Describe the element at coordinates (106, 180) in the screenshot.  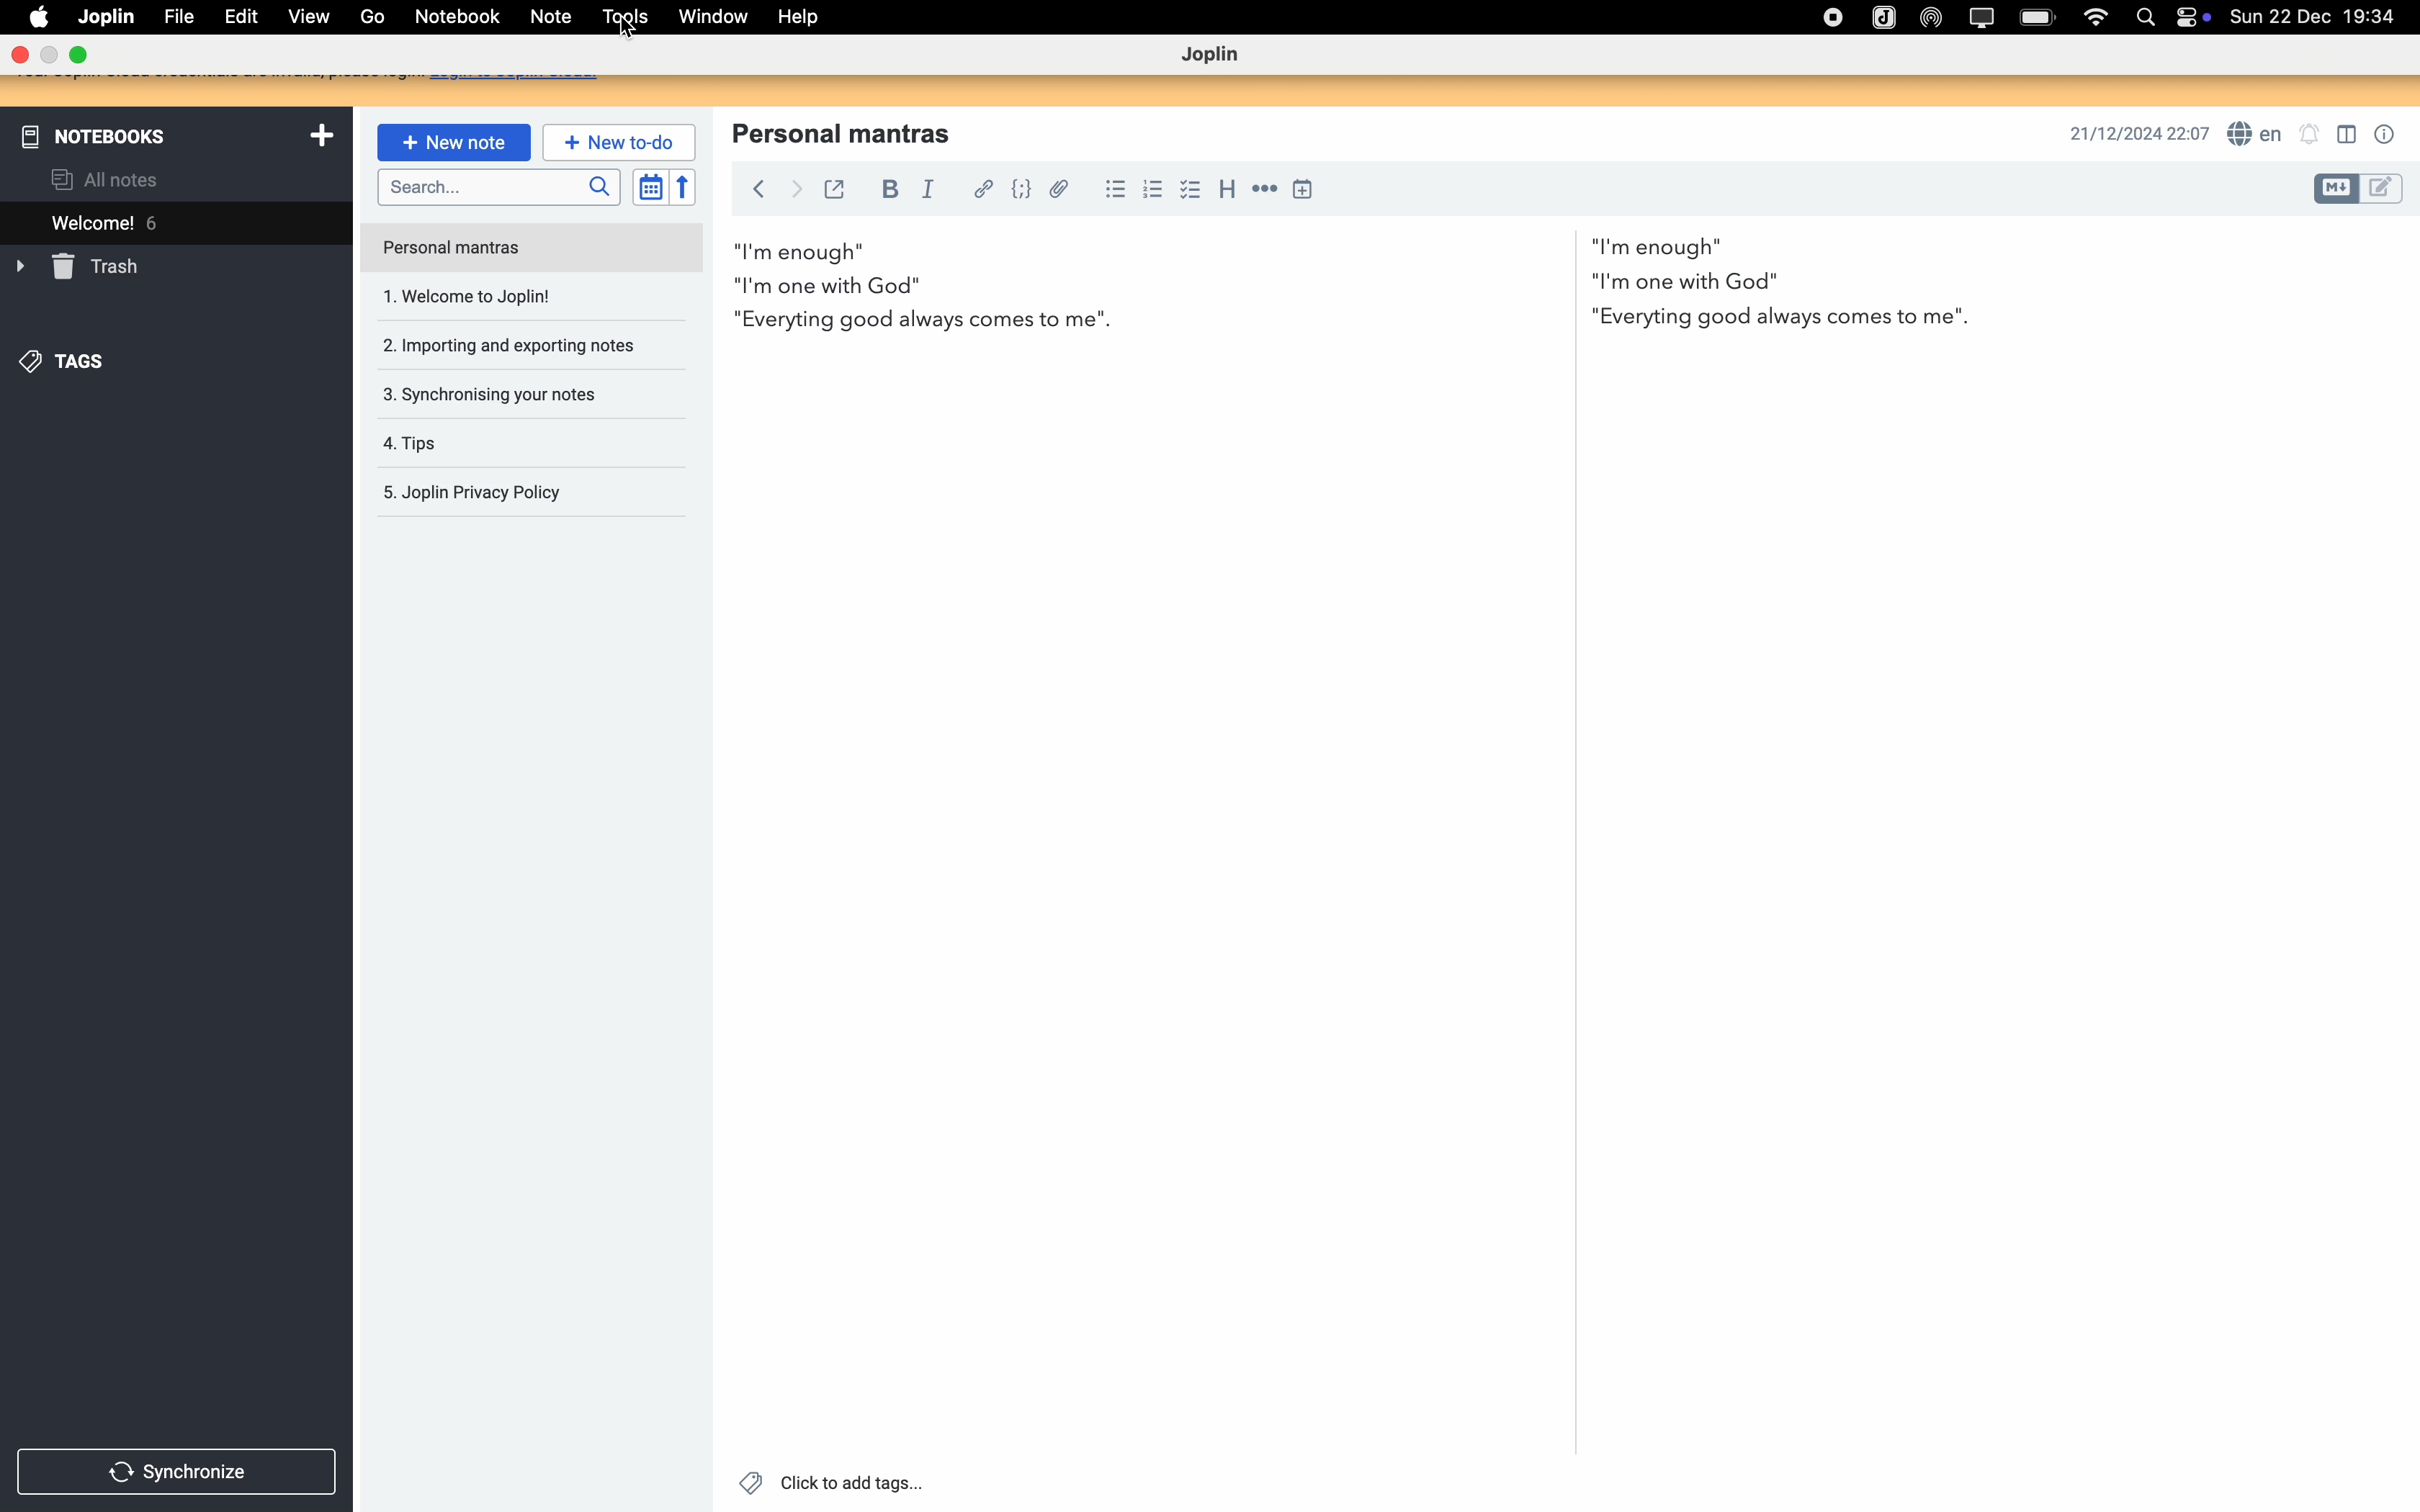
I see `all notes` at that location.